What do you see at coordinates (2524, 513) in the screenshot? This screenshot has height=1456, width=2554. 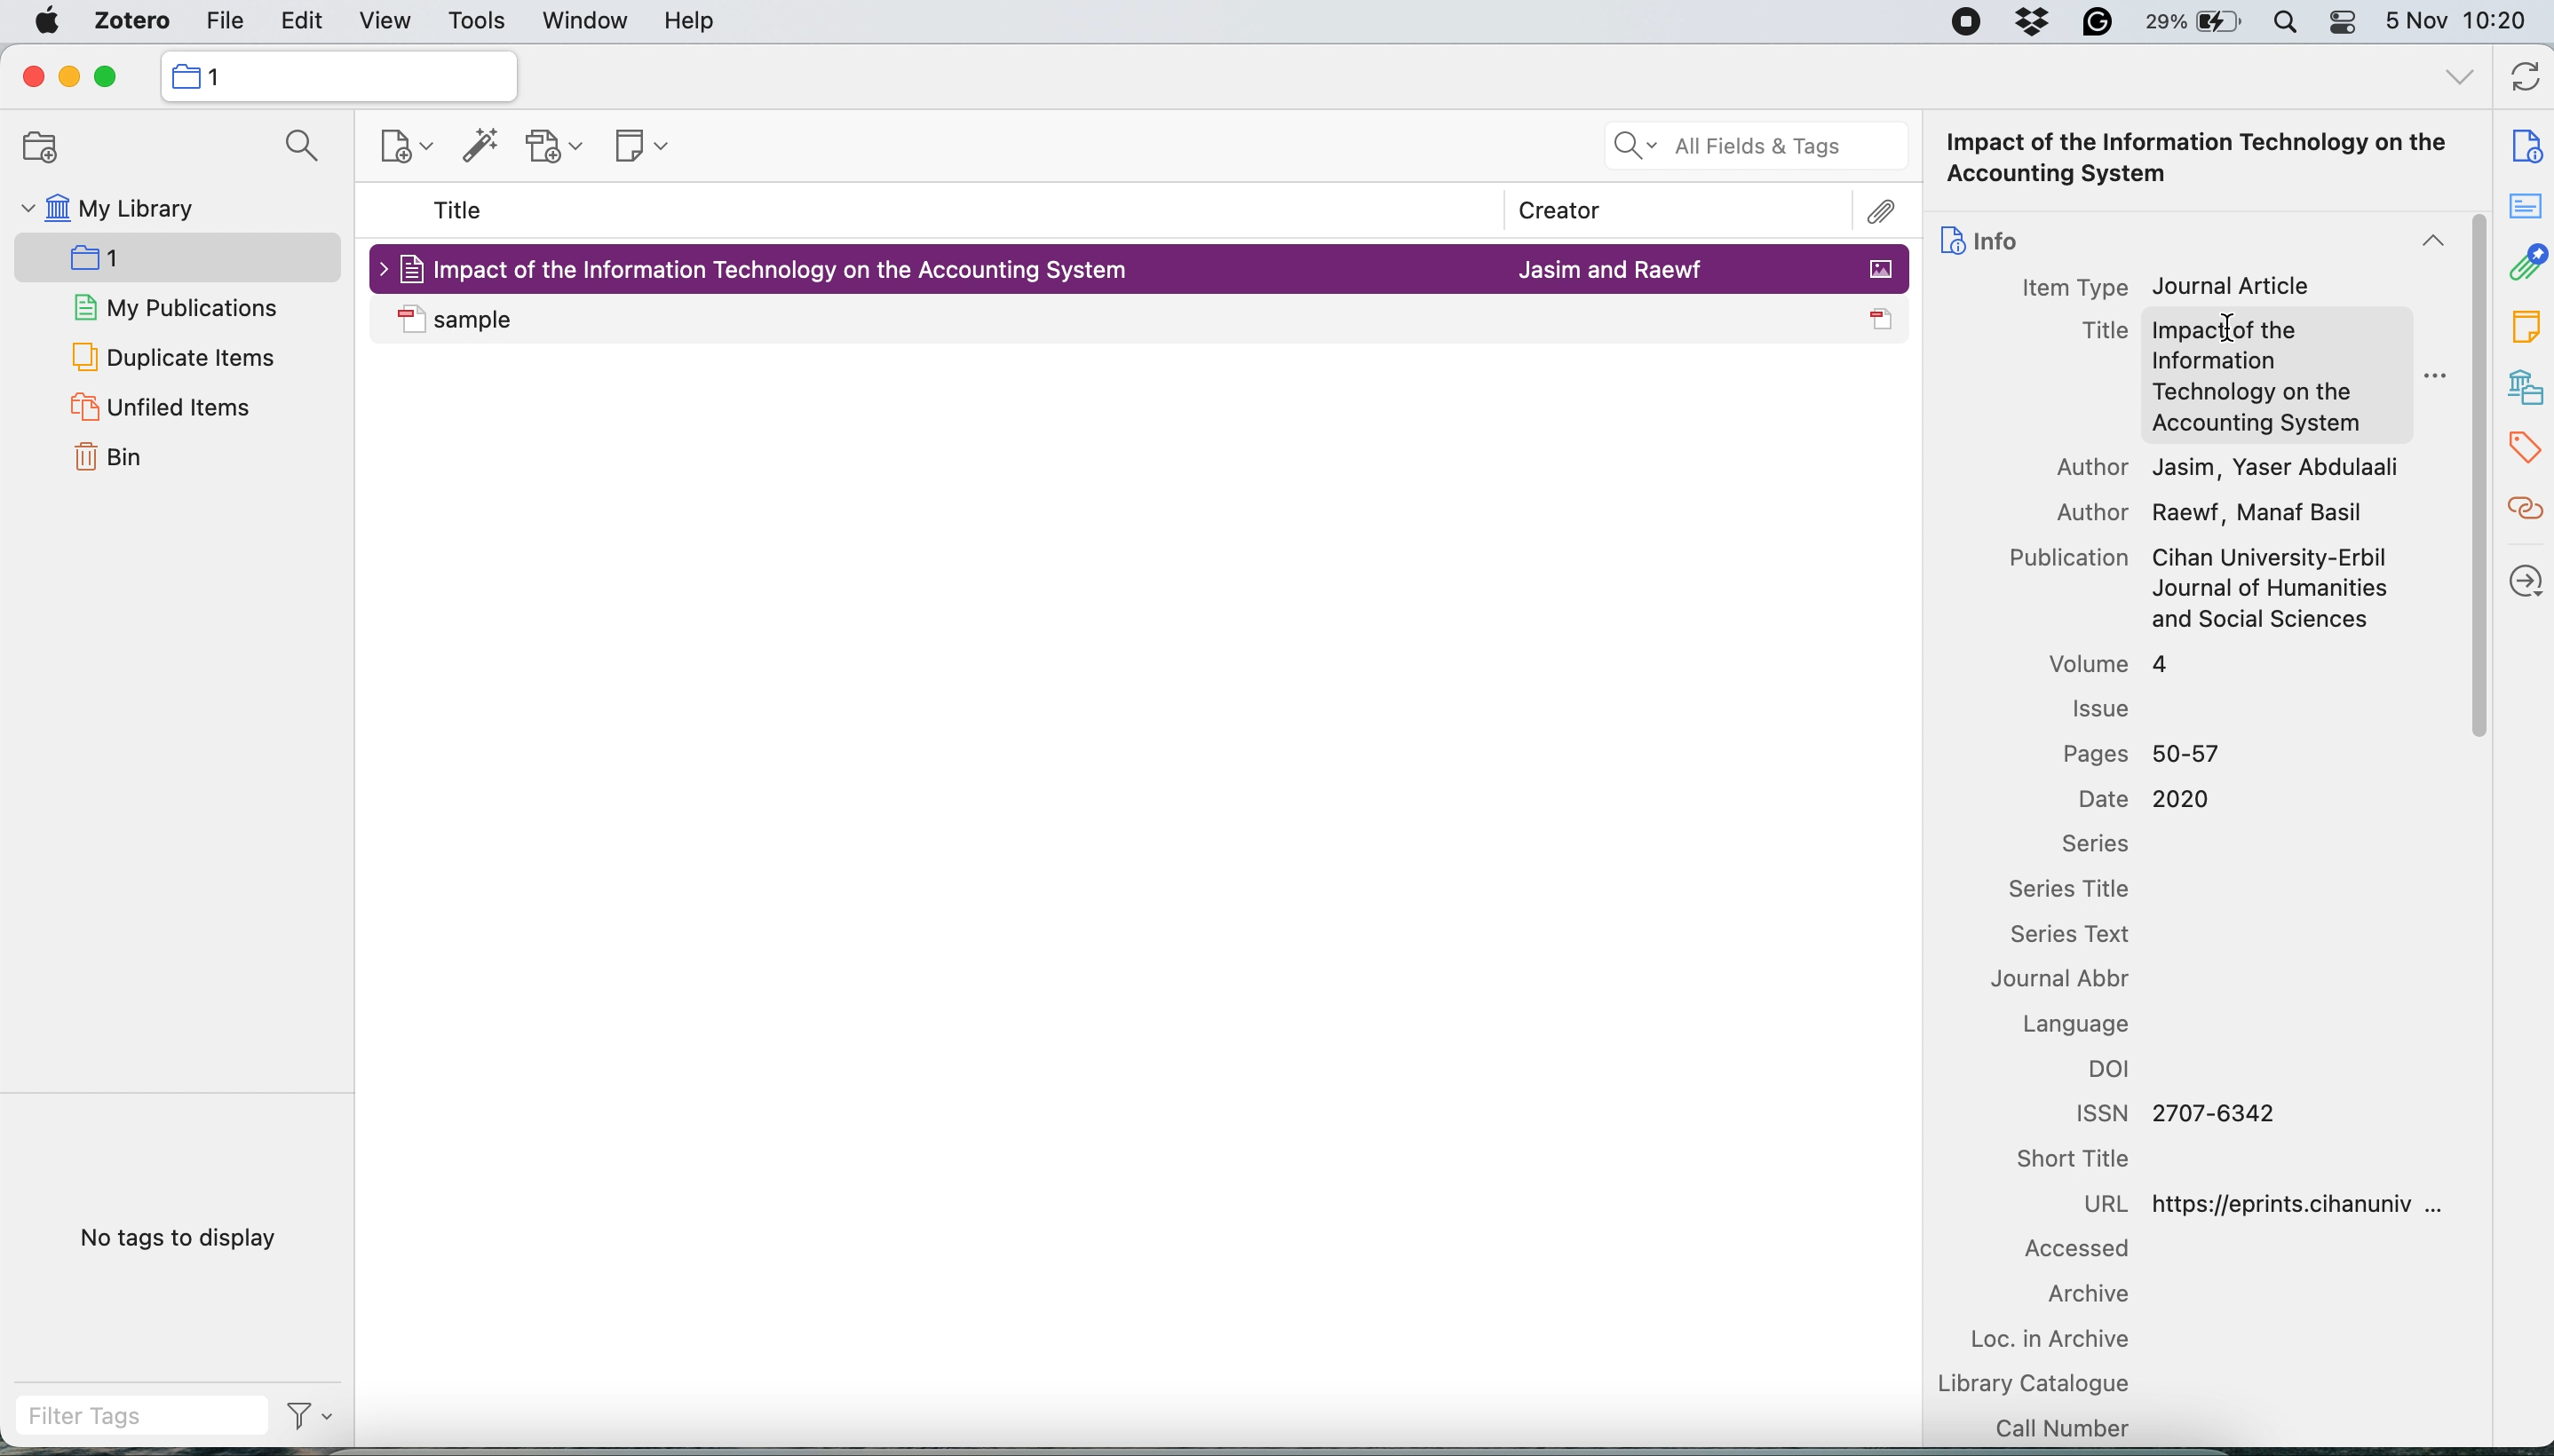 I see `related` at bounding box center [2524, 513].